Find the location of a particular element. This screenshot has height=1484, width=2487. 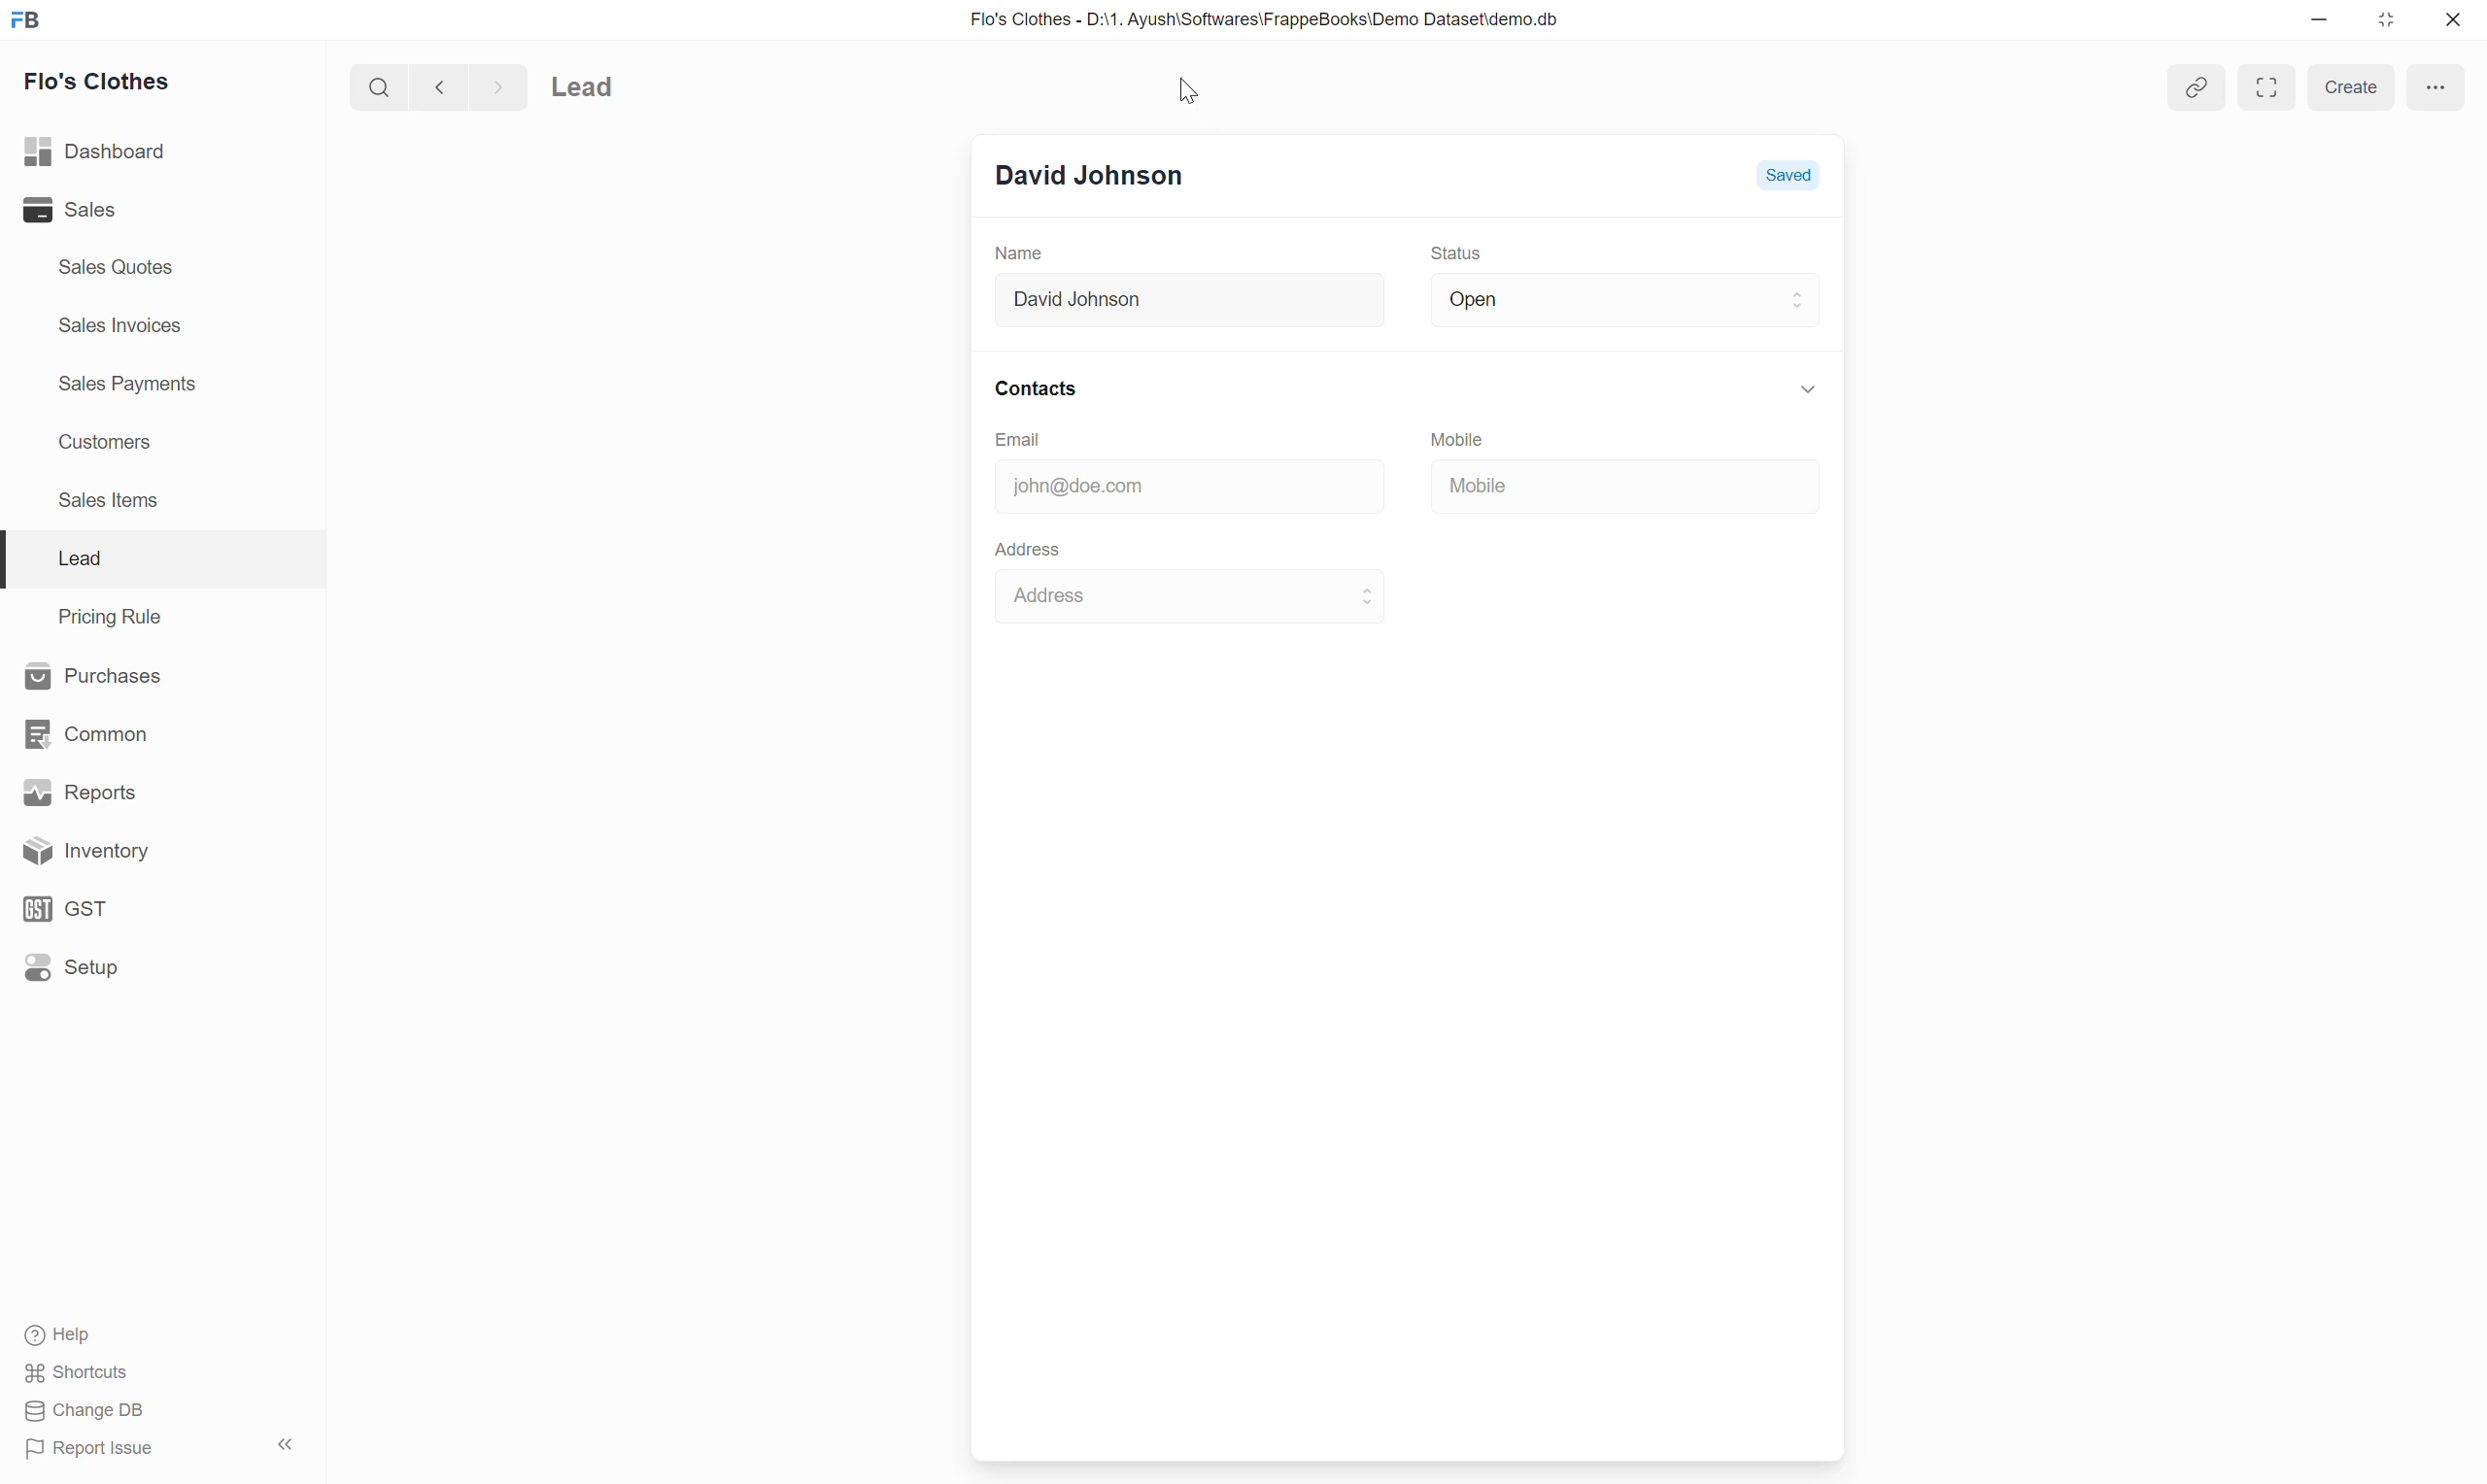

 Reports is located at coordinates (73, 790).